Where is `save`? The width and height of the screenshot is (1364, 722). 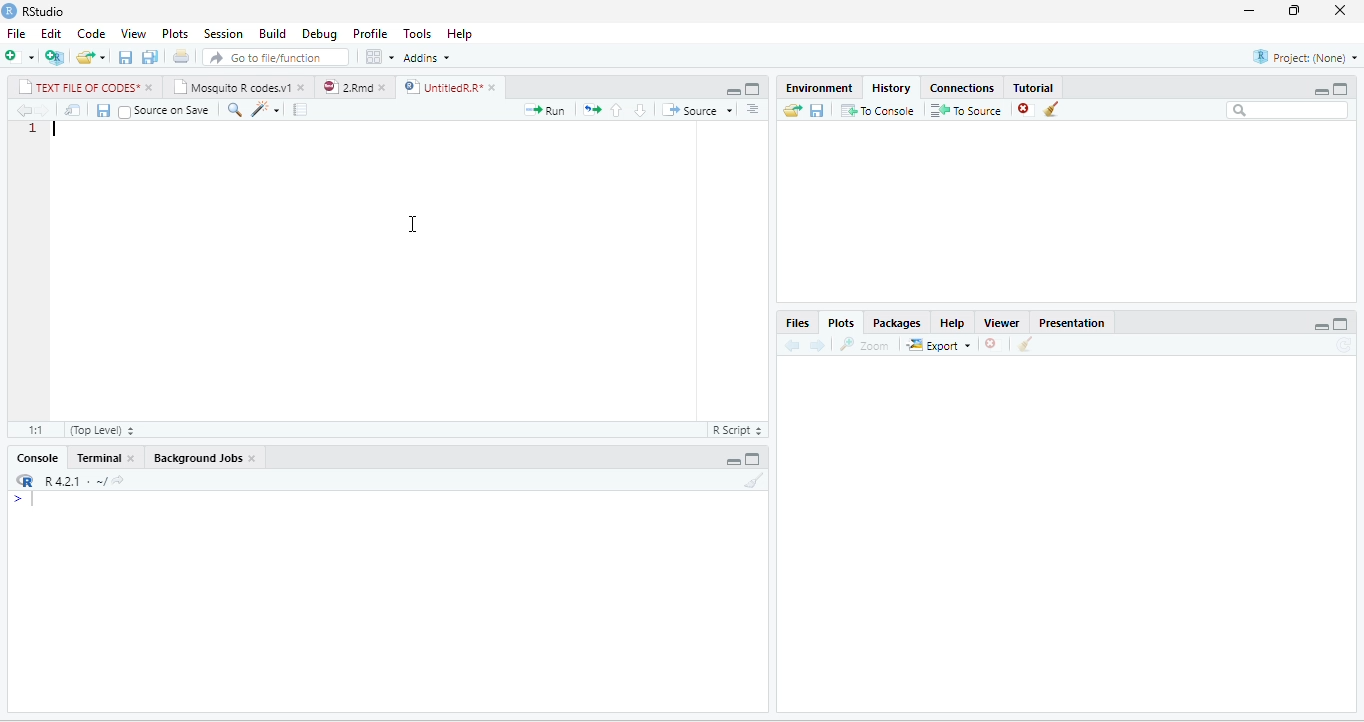
save is located at coordinates (126, 57).